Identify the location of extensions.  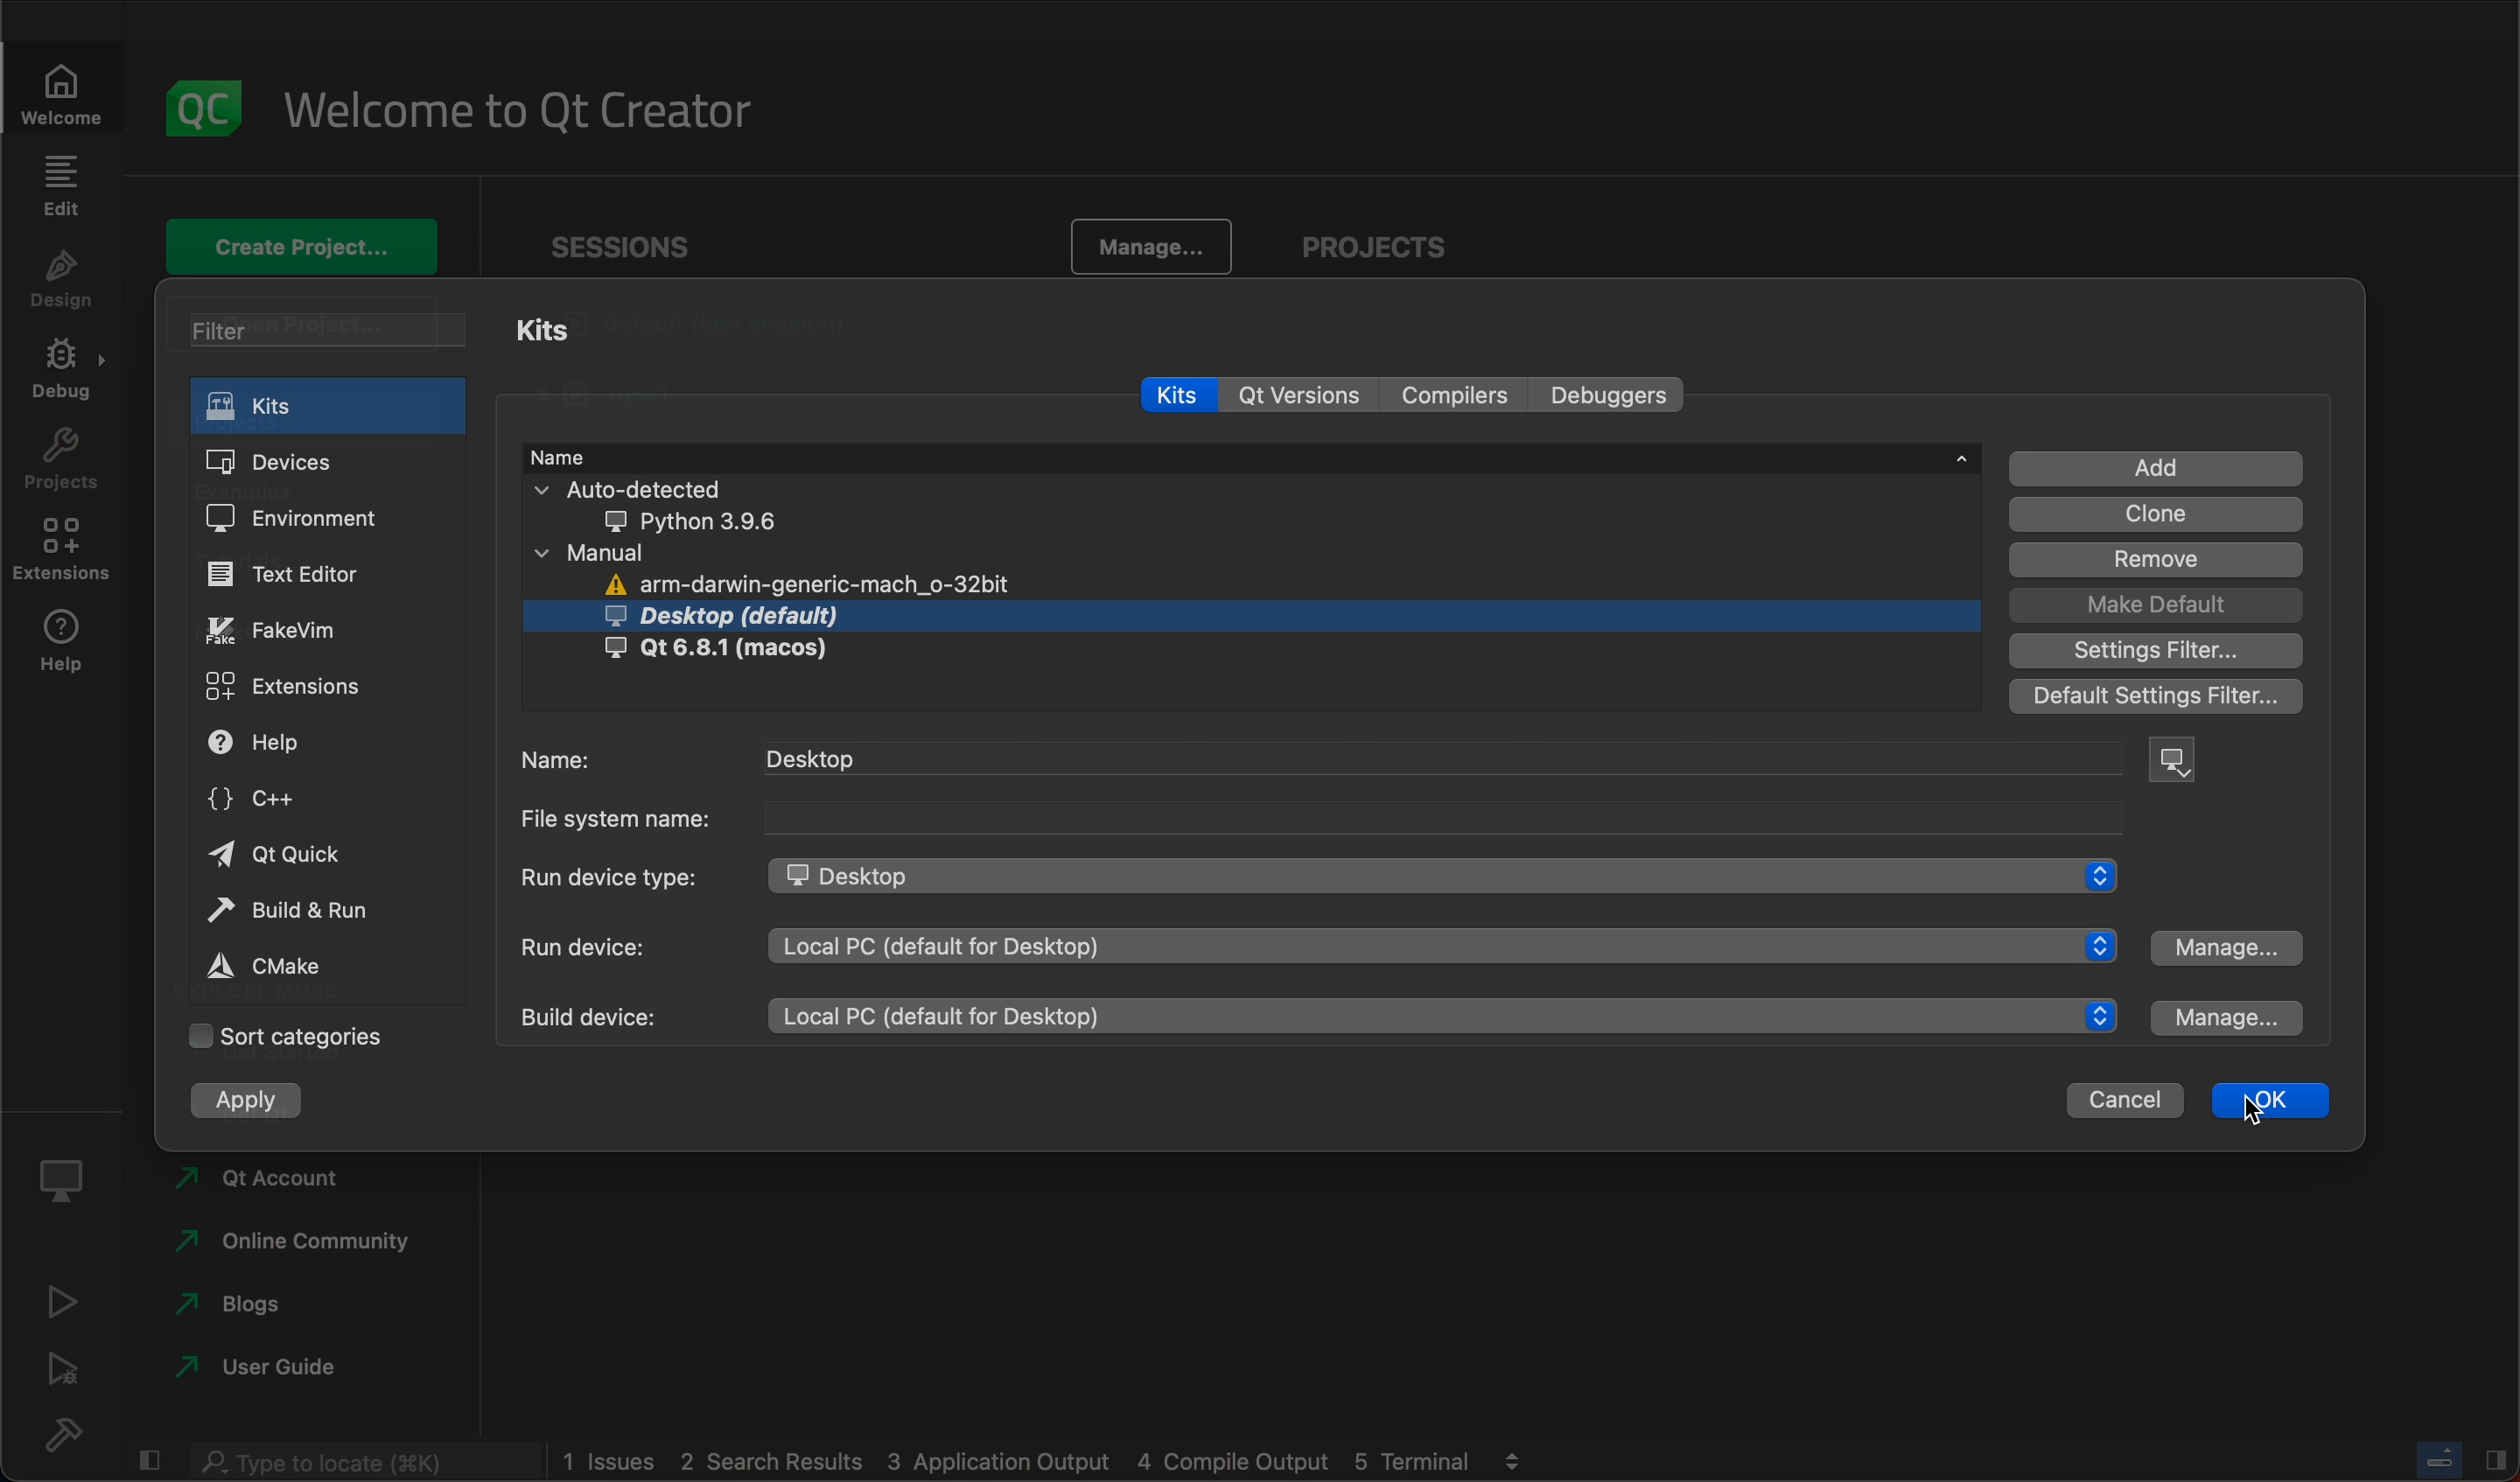
(290, 691).